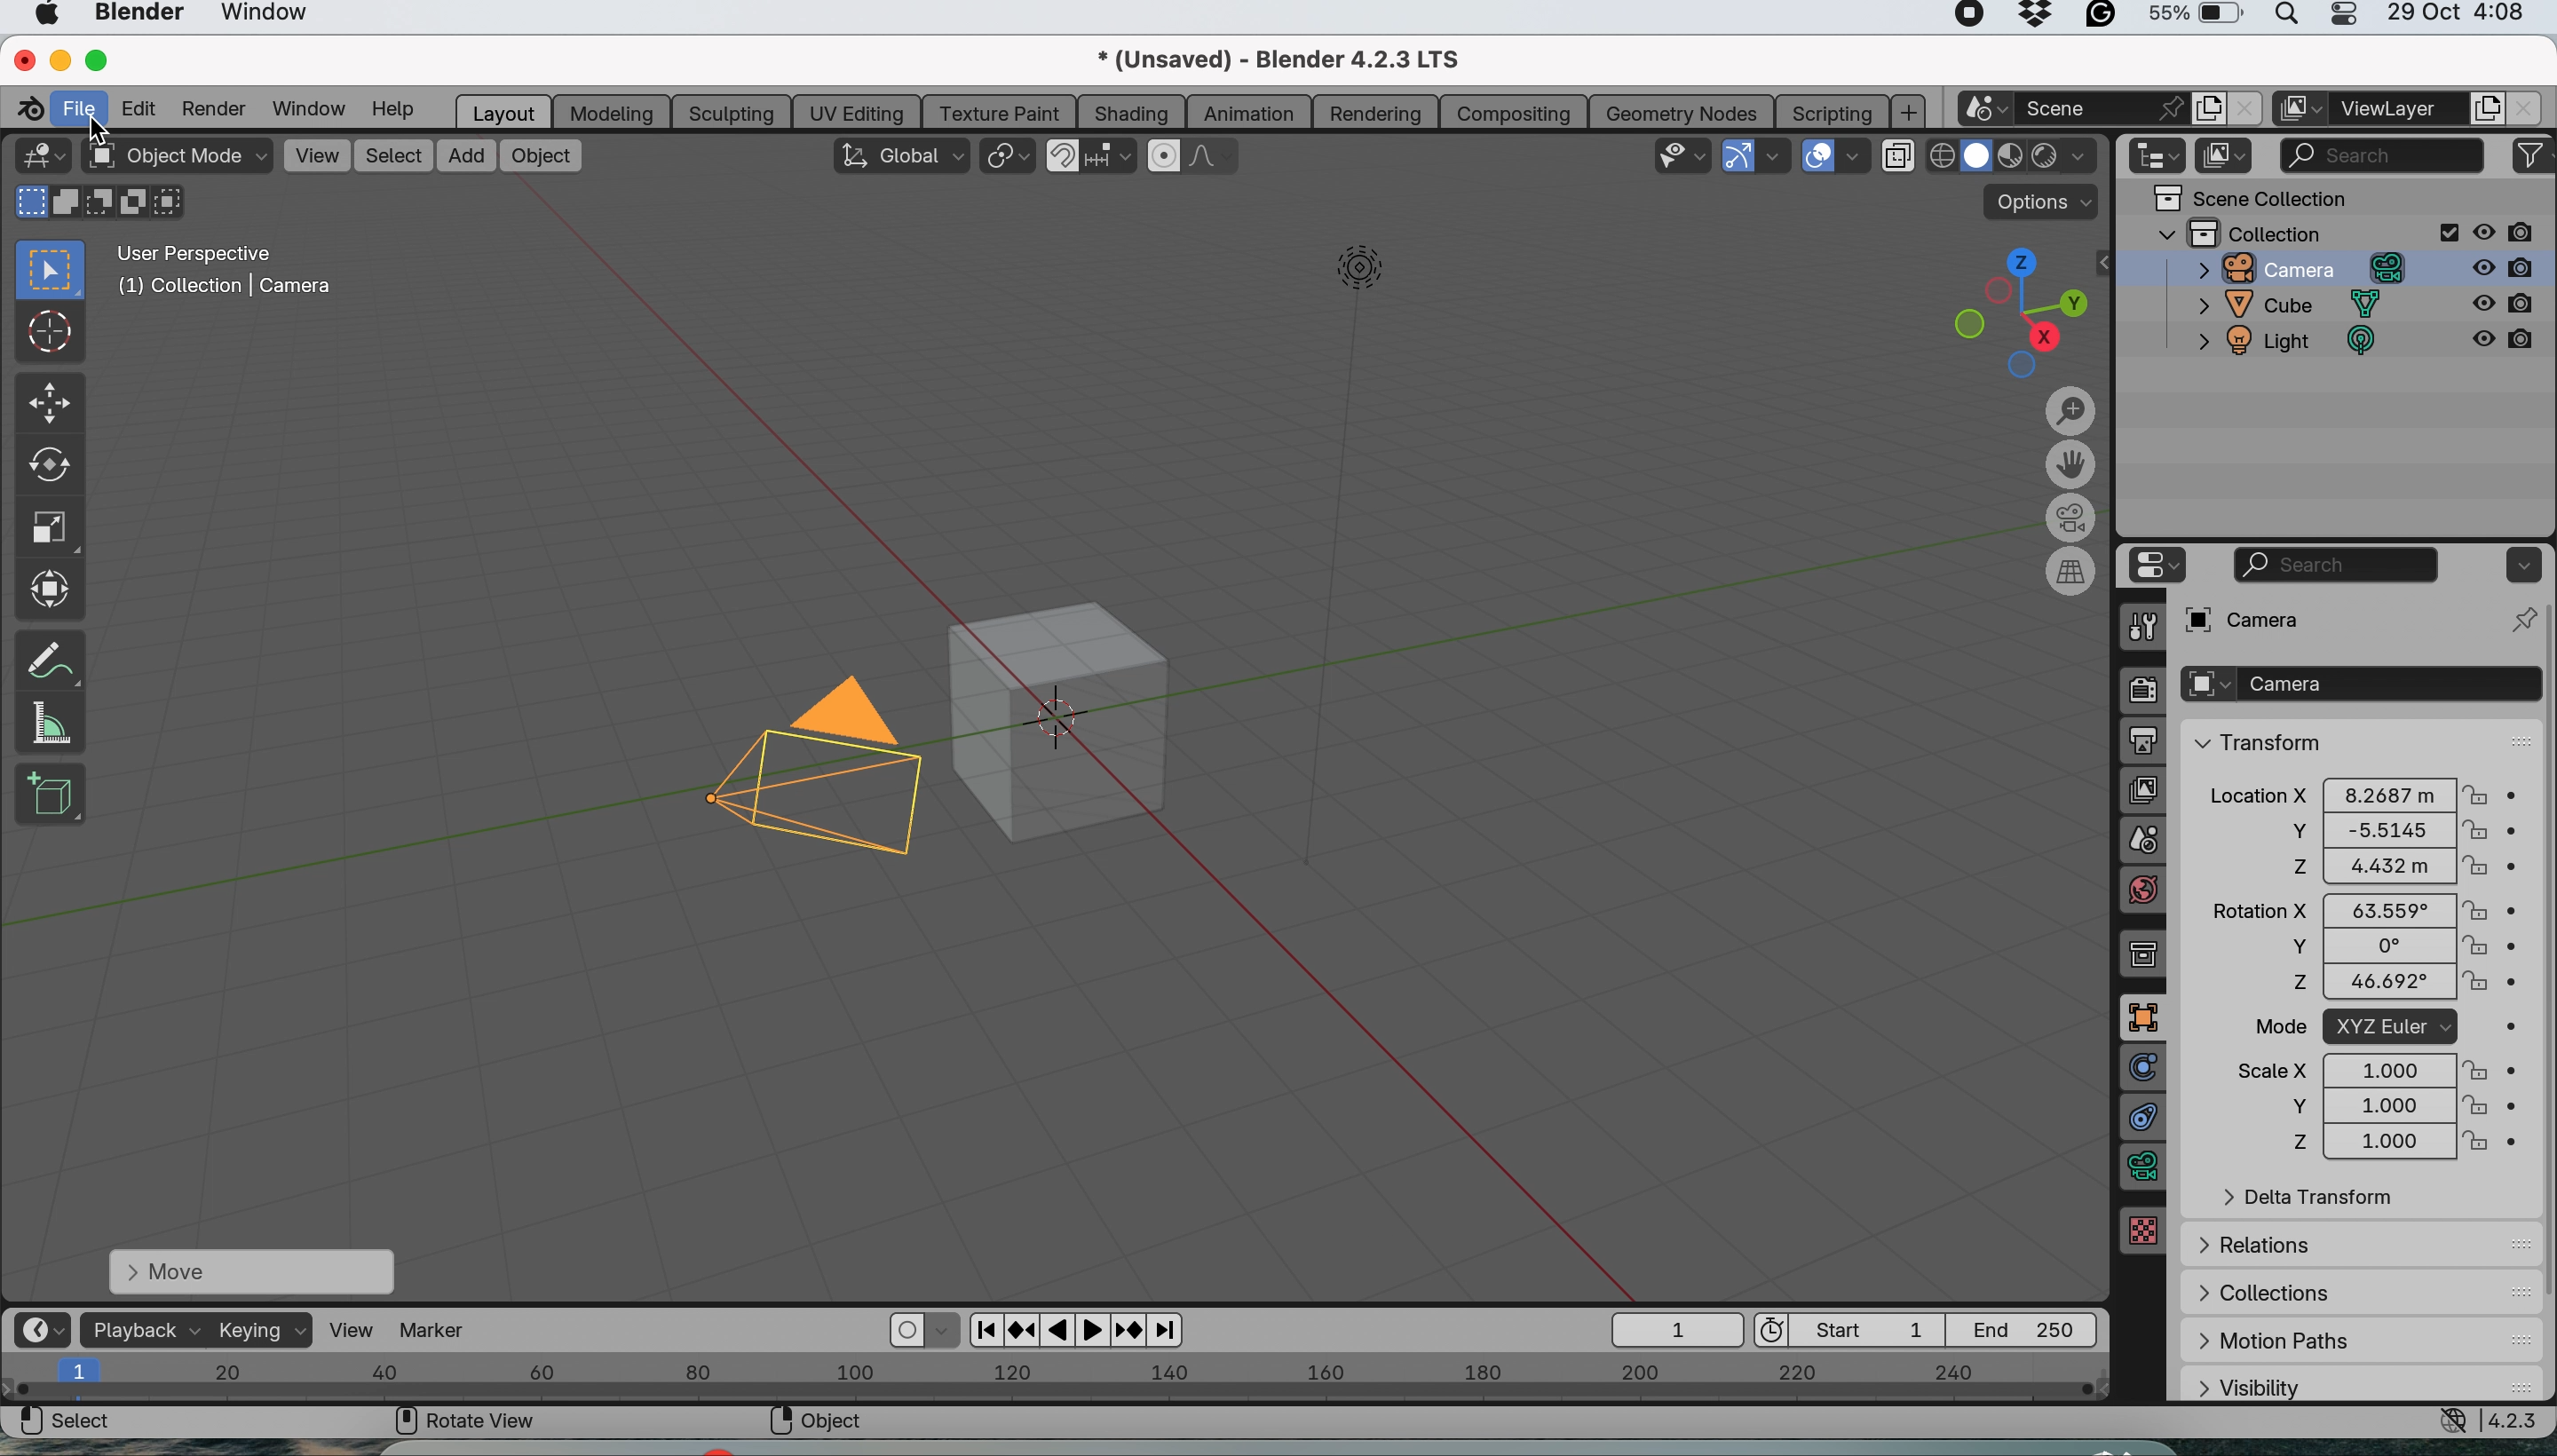  What do you see at coordinates (1684, 153) in the screenshot?
I see `selectability and visibility` at bounding box center [1684, 153].